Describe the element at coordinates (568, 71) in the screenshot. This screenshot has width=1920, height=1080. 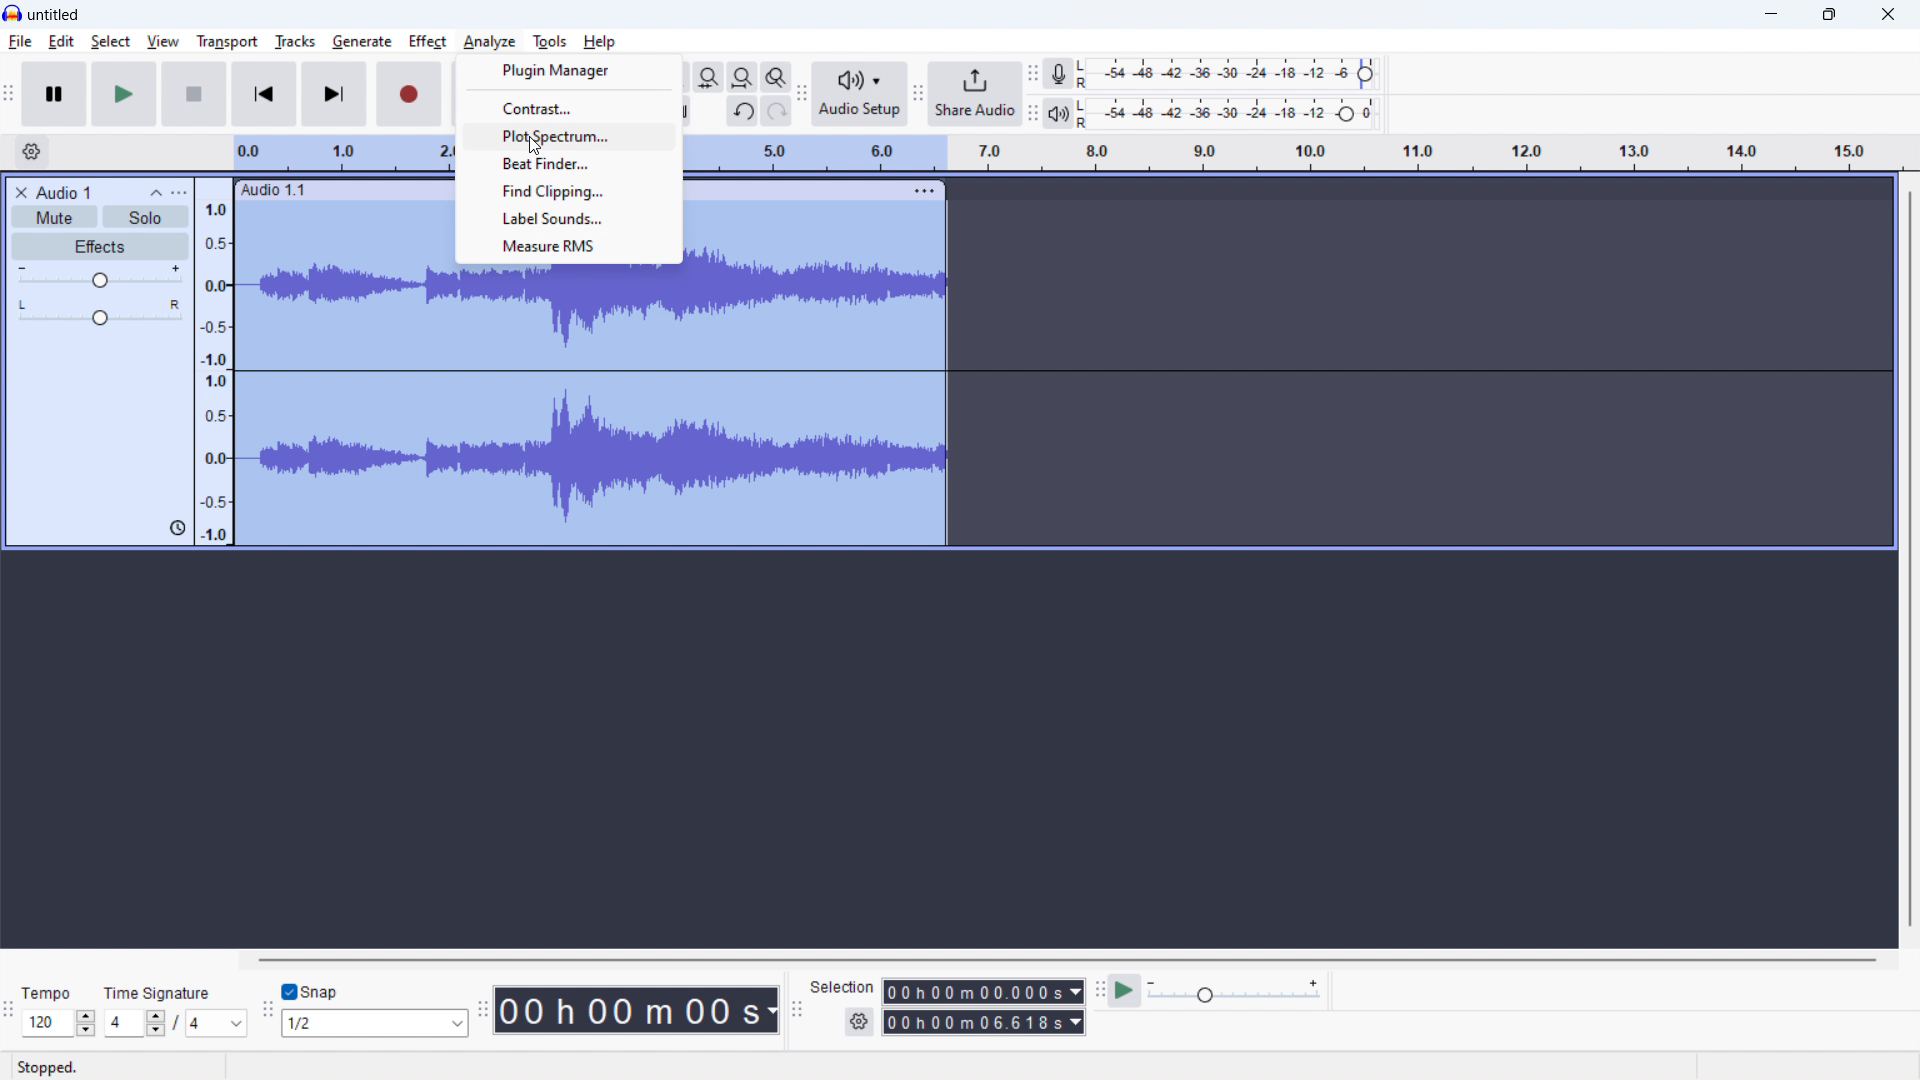
I see `plugin manager` at that location.